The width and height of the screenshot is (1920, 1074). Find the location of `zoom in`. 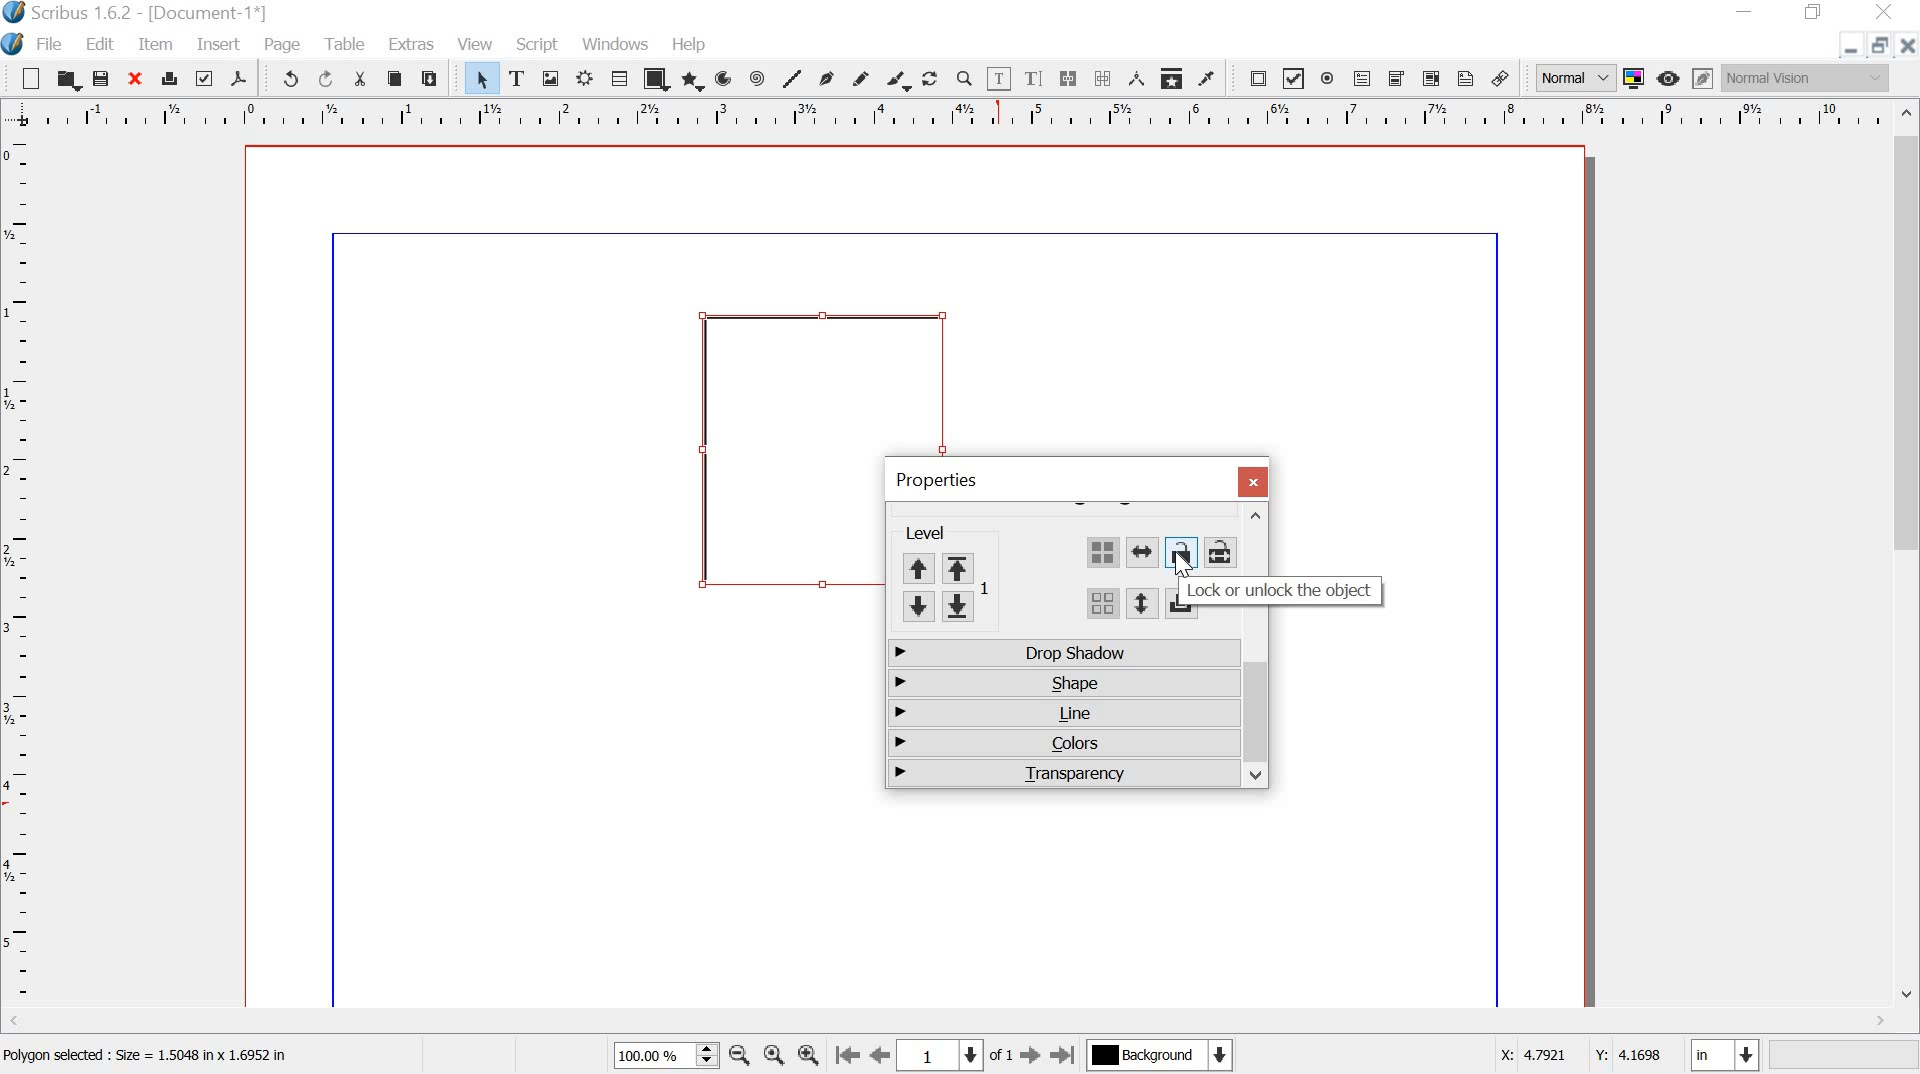

zoom in is located at coordinates (810, 1053).